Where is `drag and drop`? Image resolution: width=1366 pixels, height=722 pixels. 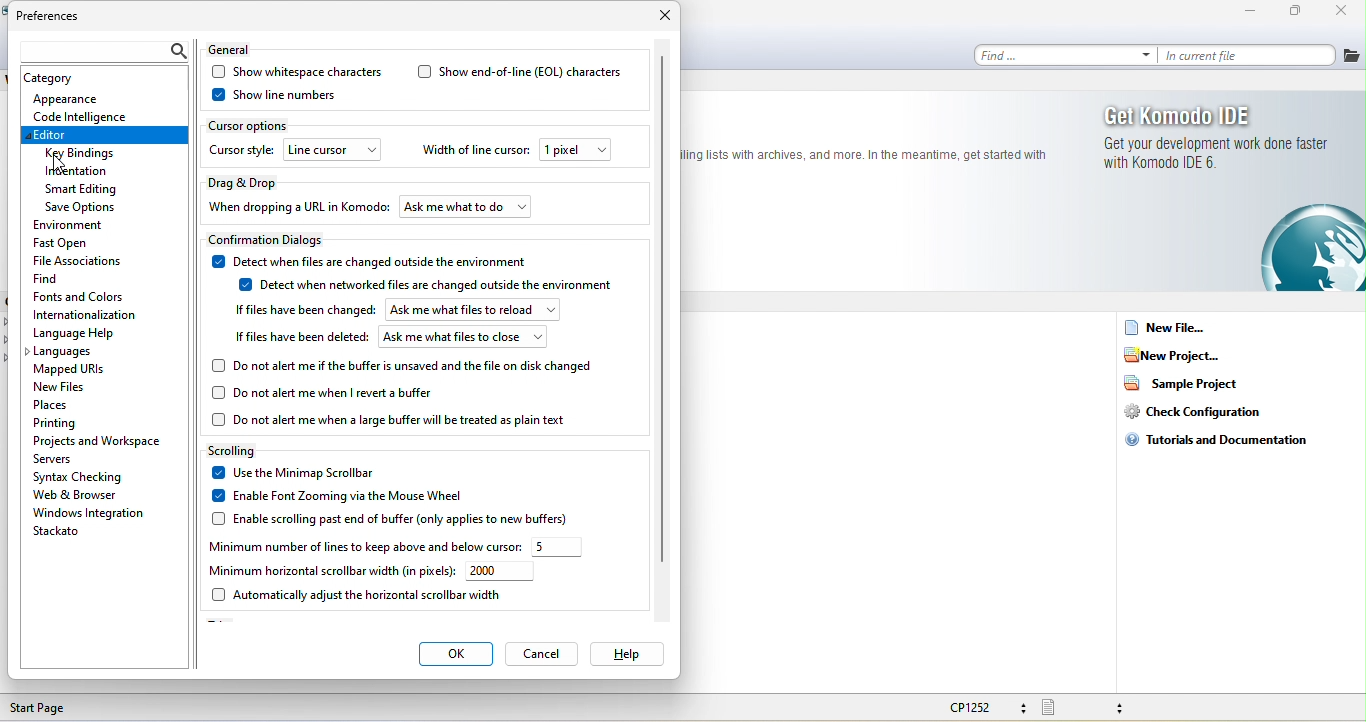 drag and drop is located at coordinates (248, 181).